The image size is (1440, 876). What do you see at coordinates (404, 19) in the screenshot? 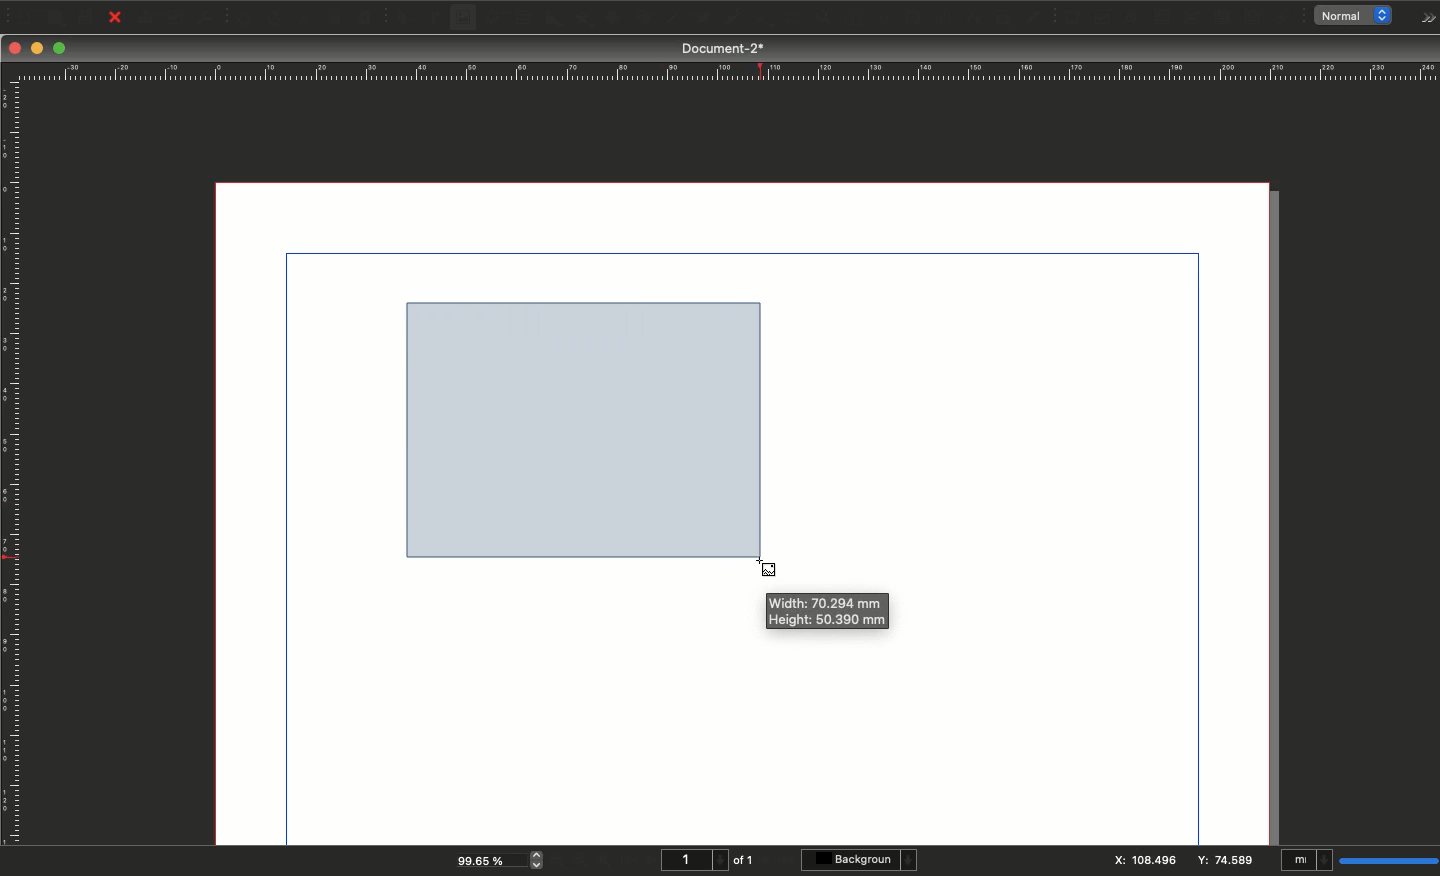
I see `Select item` at bounding box center [404, 19].